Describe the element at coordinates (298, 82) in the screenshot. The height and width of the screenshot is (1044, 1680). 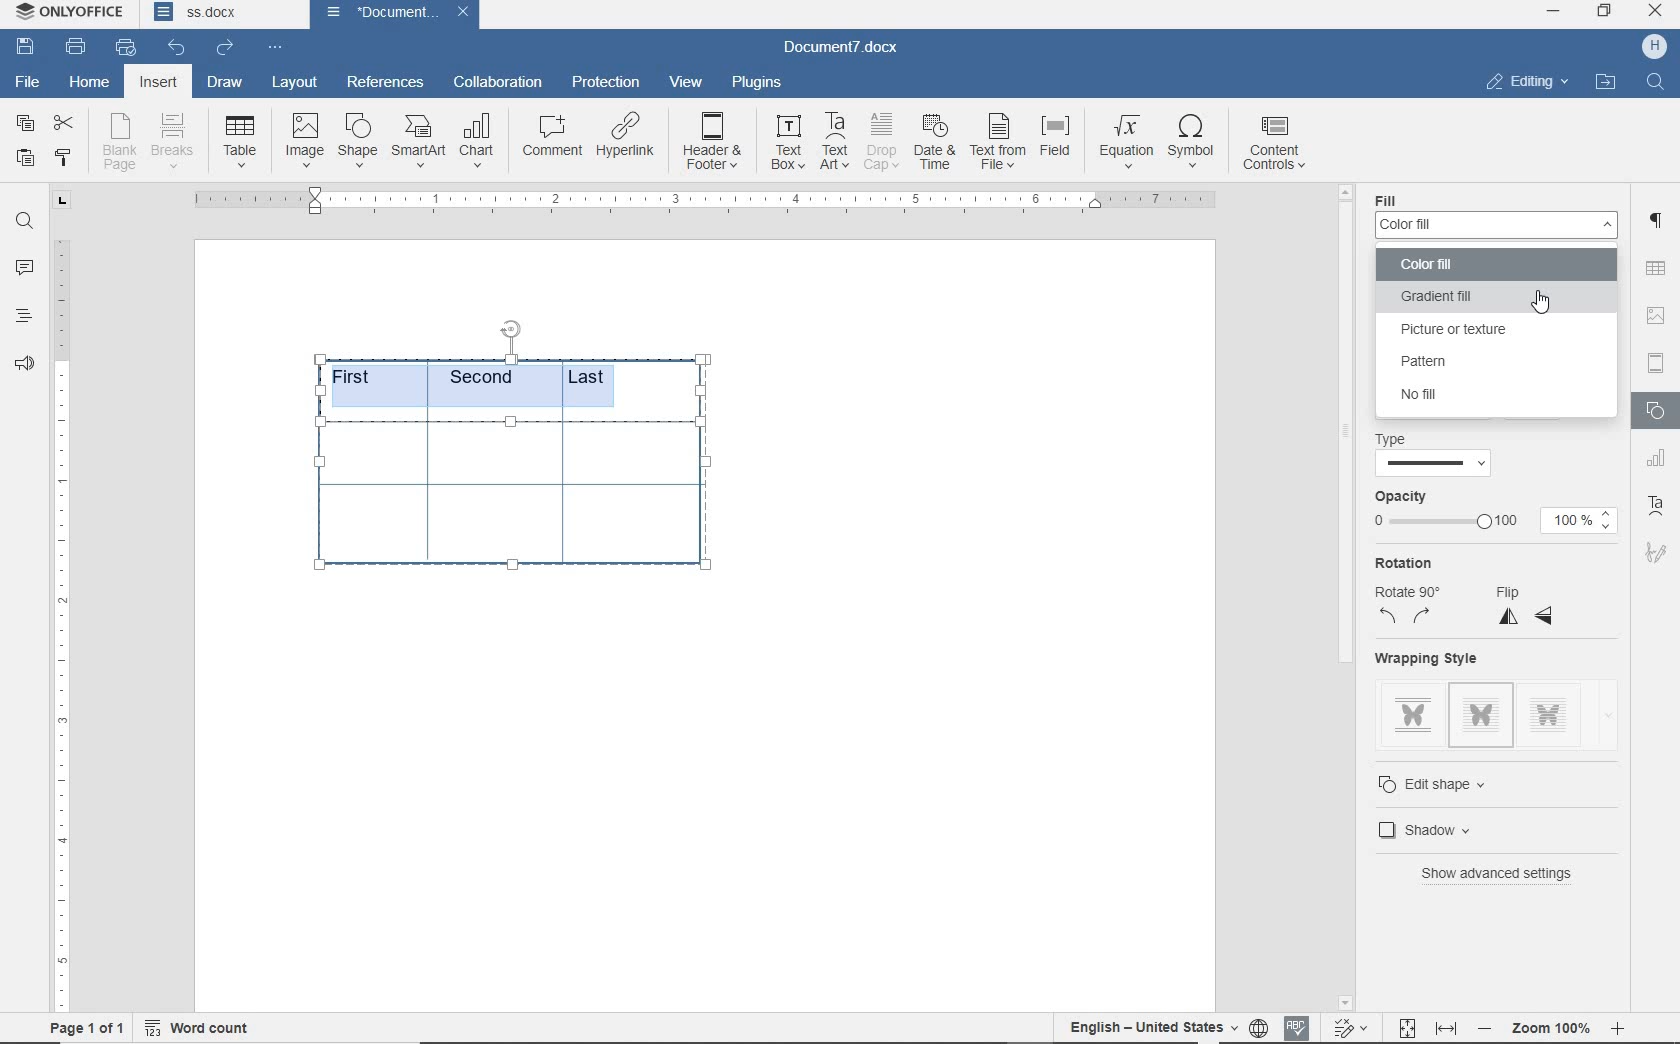
I see `layout` at that location.